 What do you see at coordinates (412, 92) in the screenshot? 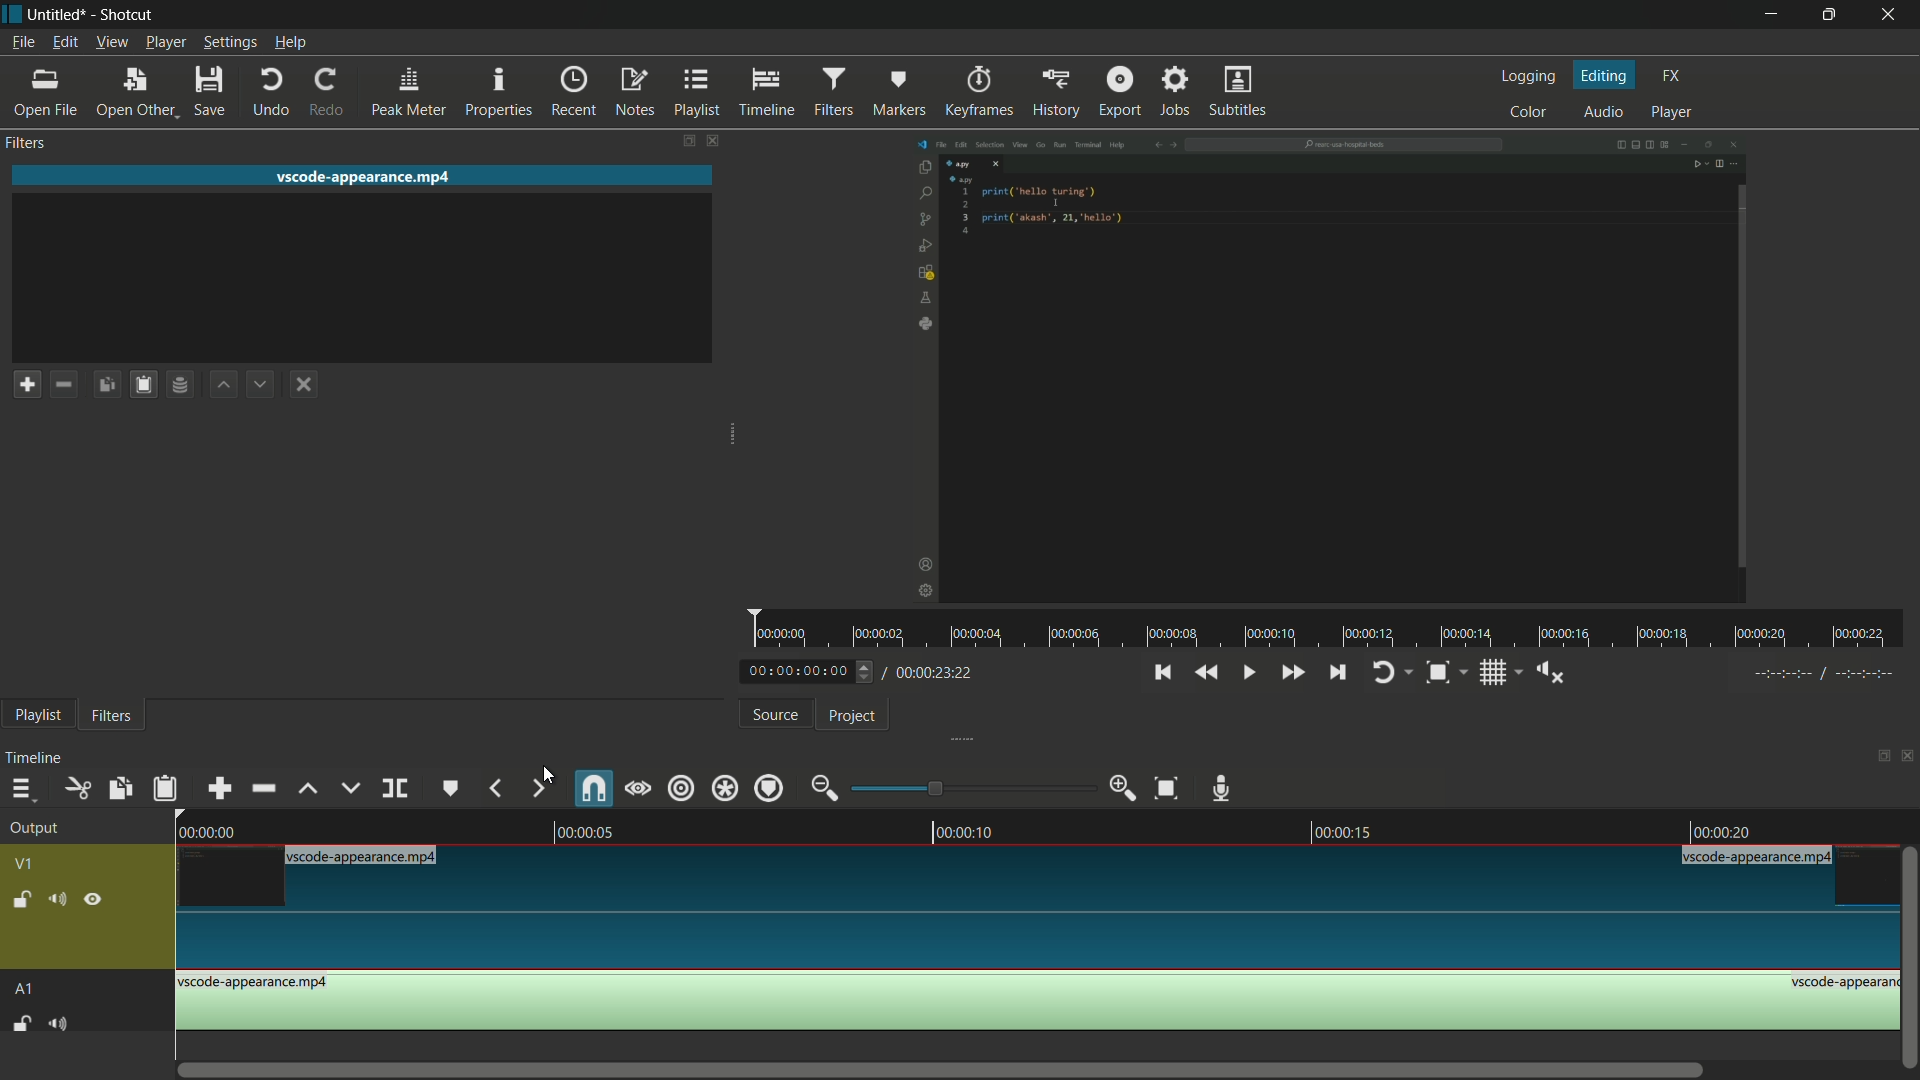
I see `peak meter` at bounding box center [412, 92].